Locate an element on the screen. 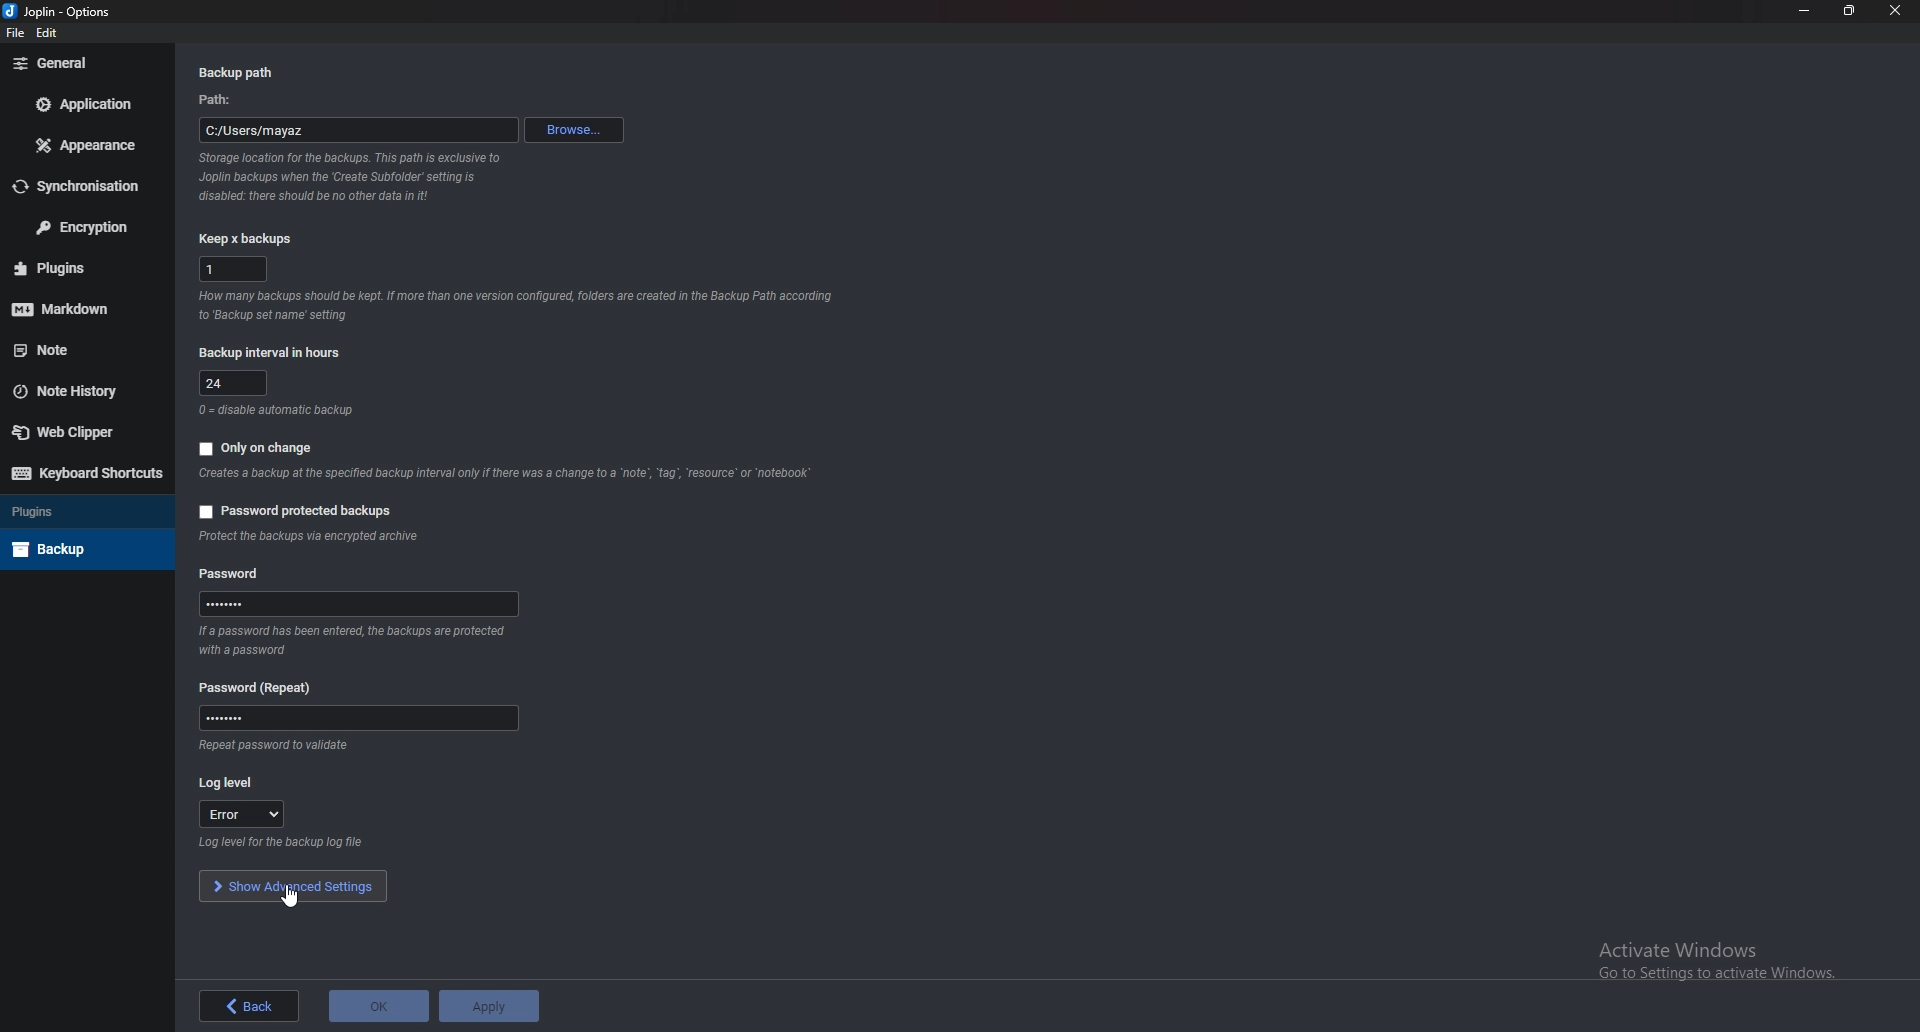  path is located at coordinates (358, 130).